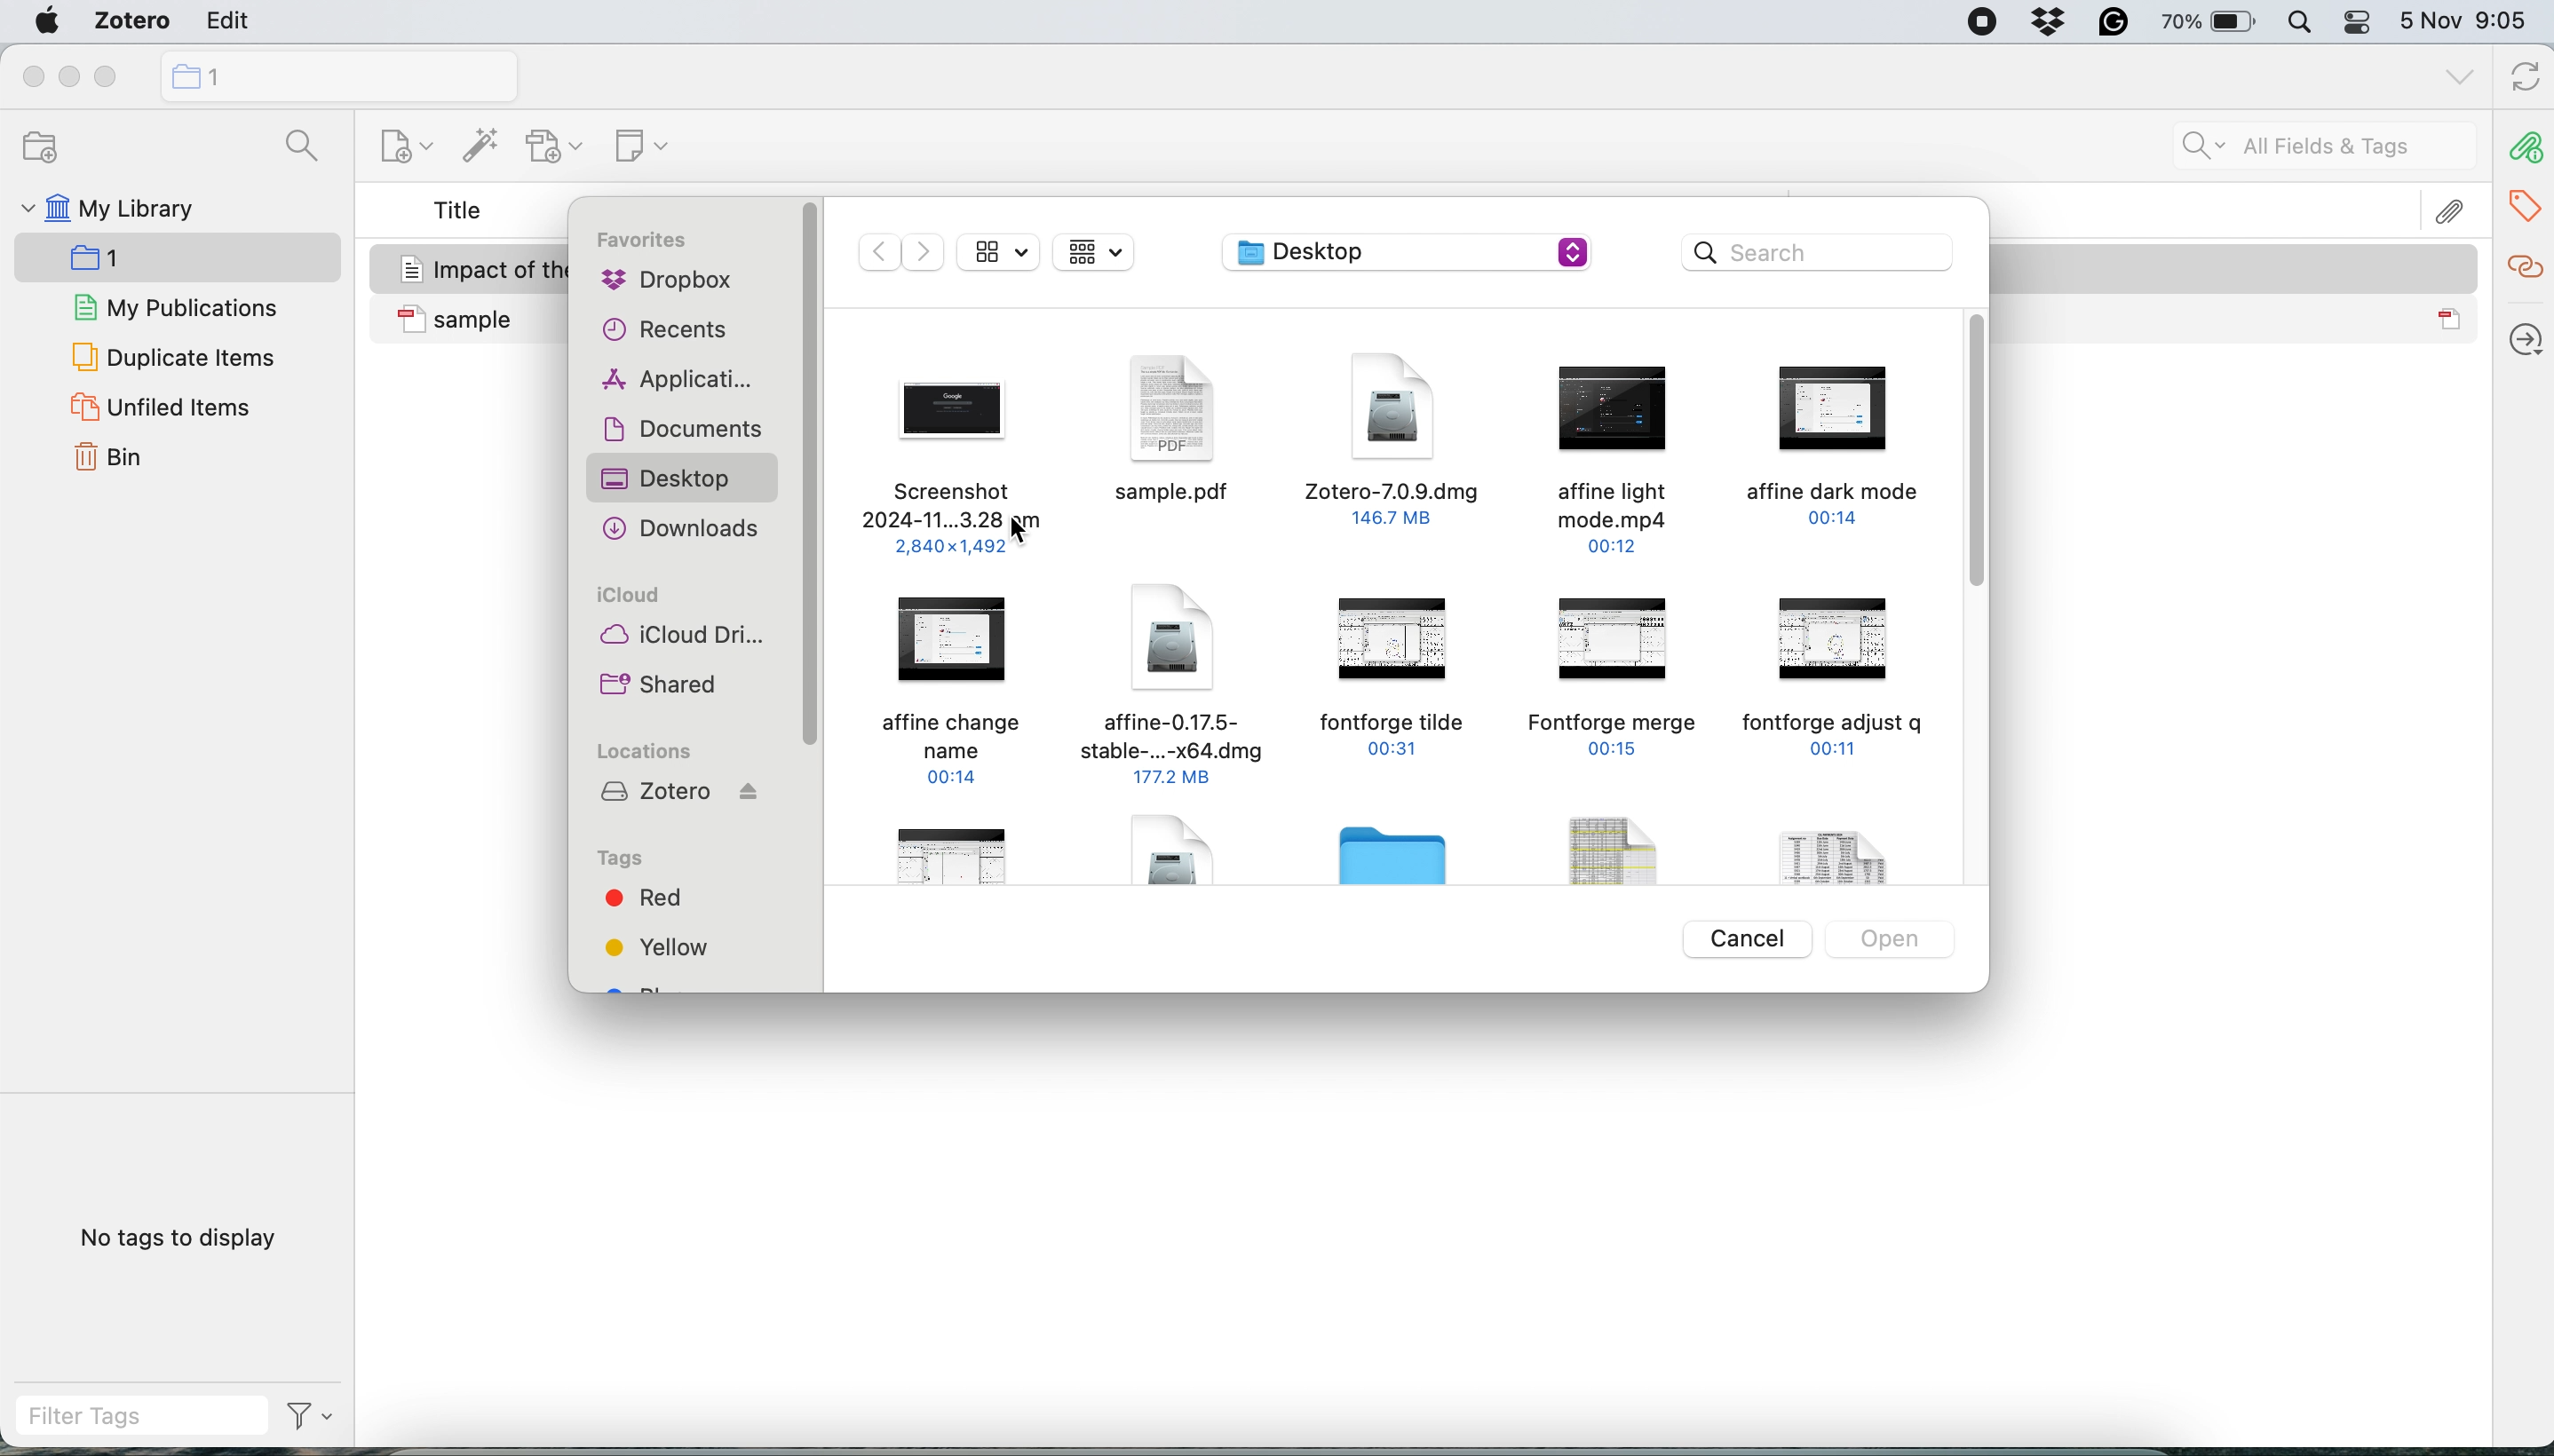 Image resolution: width=2554 pixels, height=1456 pixels. I want to click on Displaay as, so click(1104, 253).